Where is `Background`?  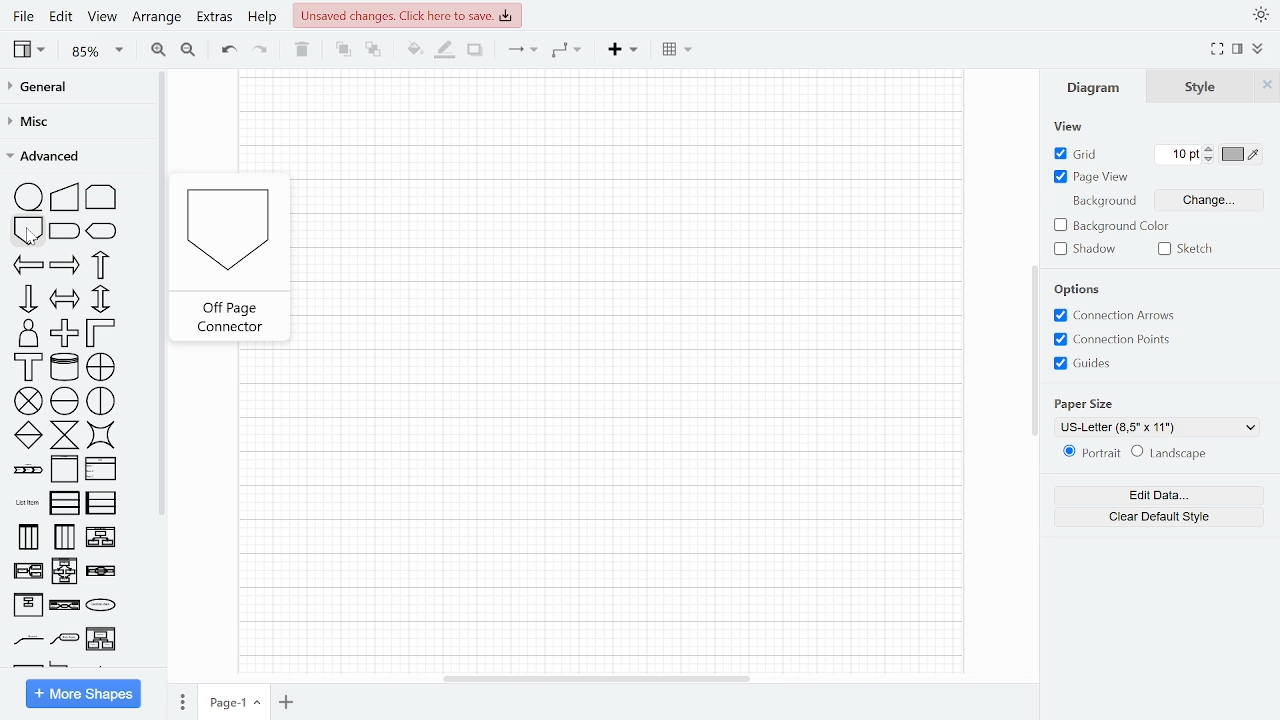
Background is located at coordinates (1106, 201).